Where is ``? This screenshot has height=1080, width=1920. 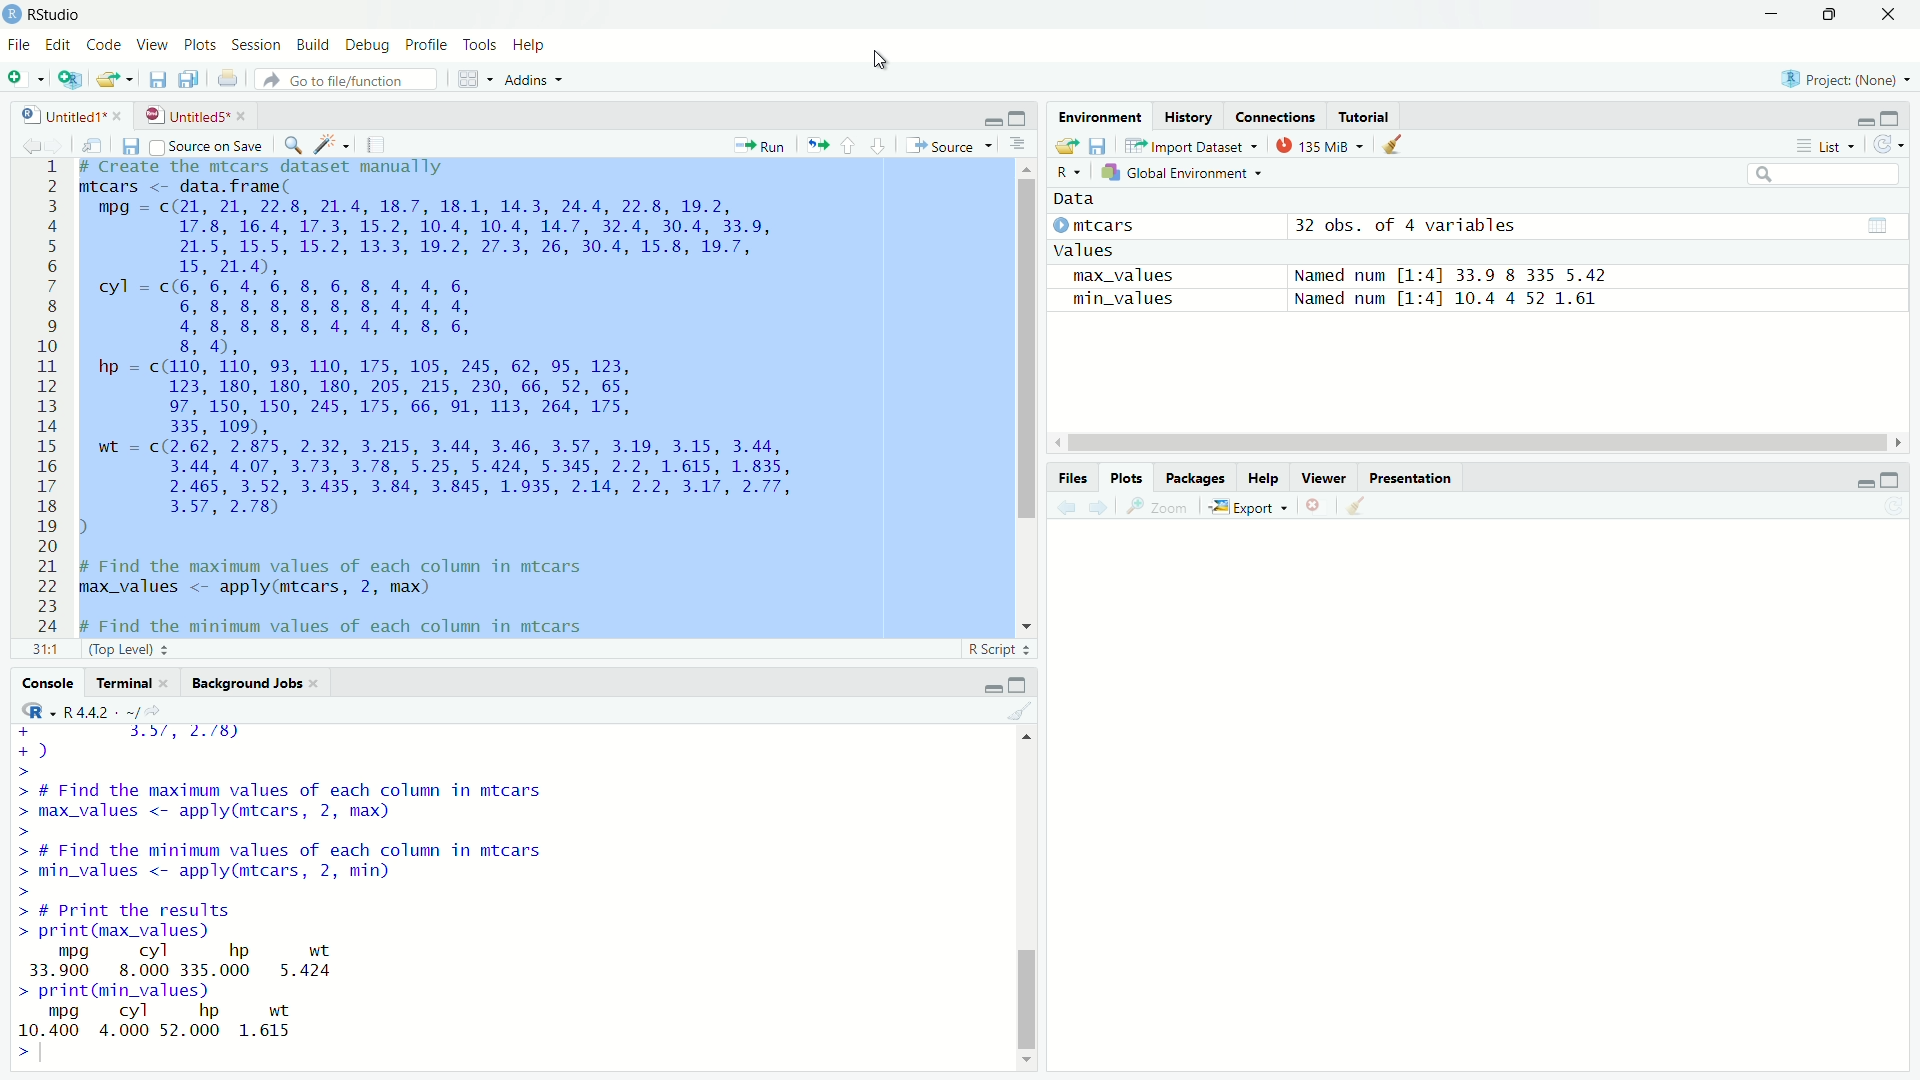
 is located at coordinates (1066, 478).